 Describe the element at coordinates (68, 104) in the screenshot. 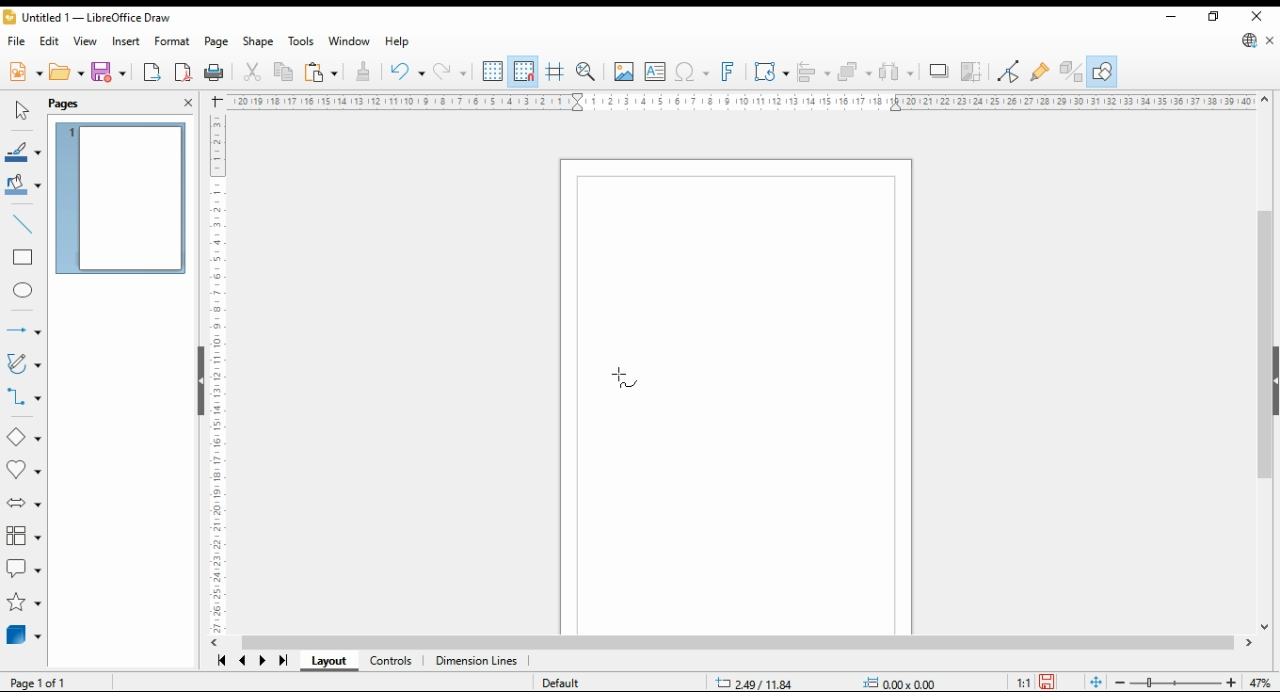

I see `pages` at that location.